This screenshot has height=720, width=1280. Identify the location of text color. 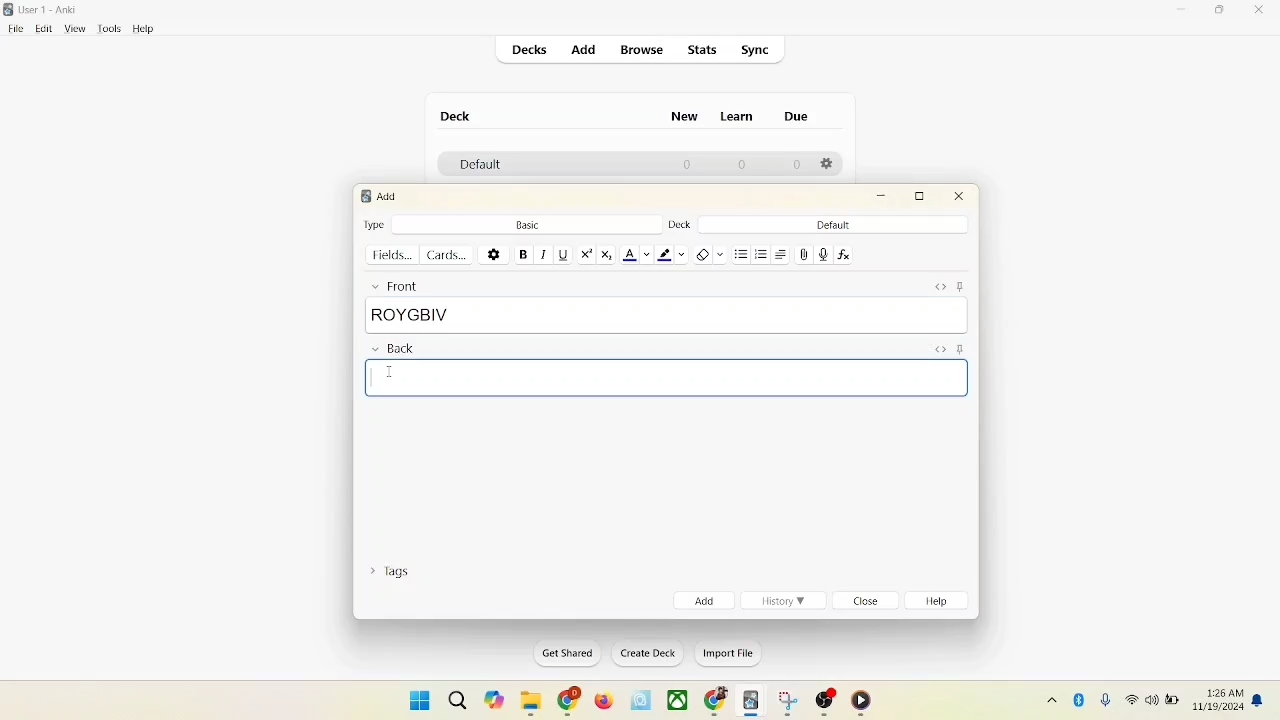
(636, 255).